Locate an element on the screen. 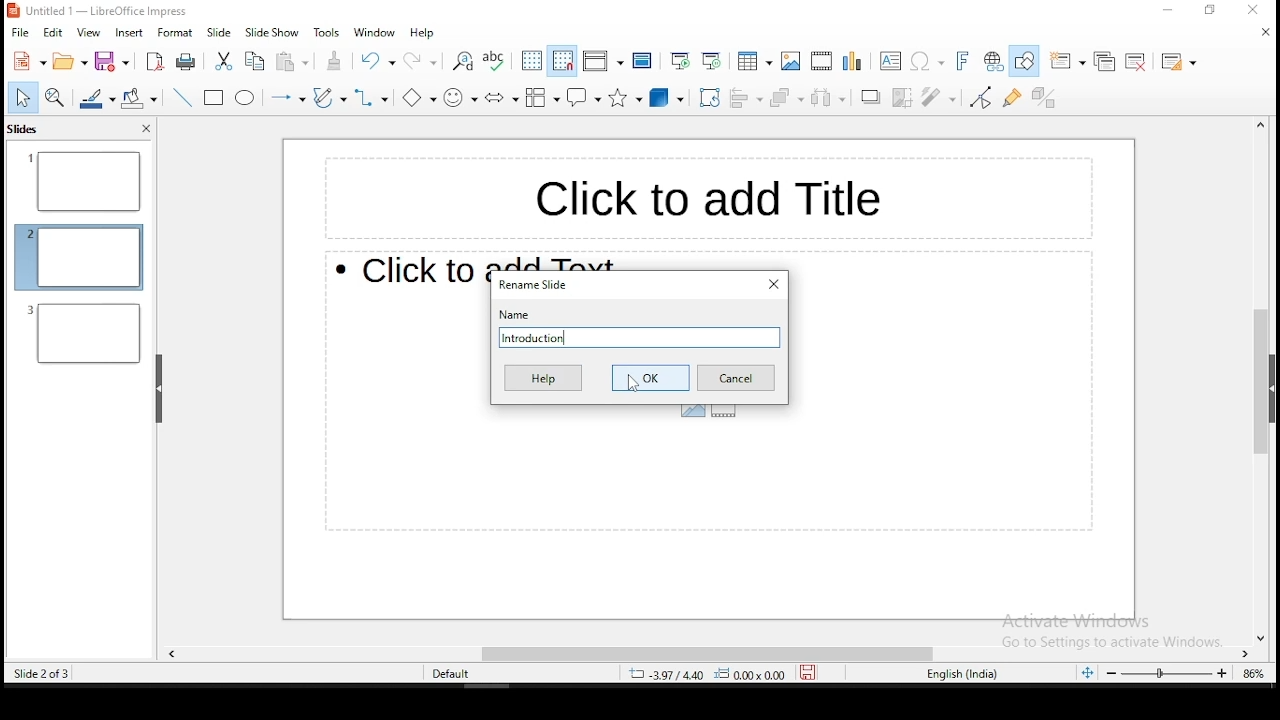 The image size is (1280, 720). toggle extrusion is located at coordinates (1043, 100).